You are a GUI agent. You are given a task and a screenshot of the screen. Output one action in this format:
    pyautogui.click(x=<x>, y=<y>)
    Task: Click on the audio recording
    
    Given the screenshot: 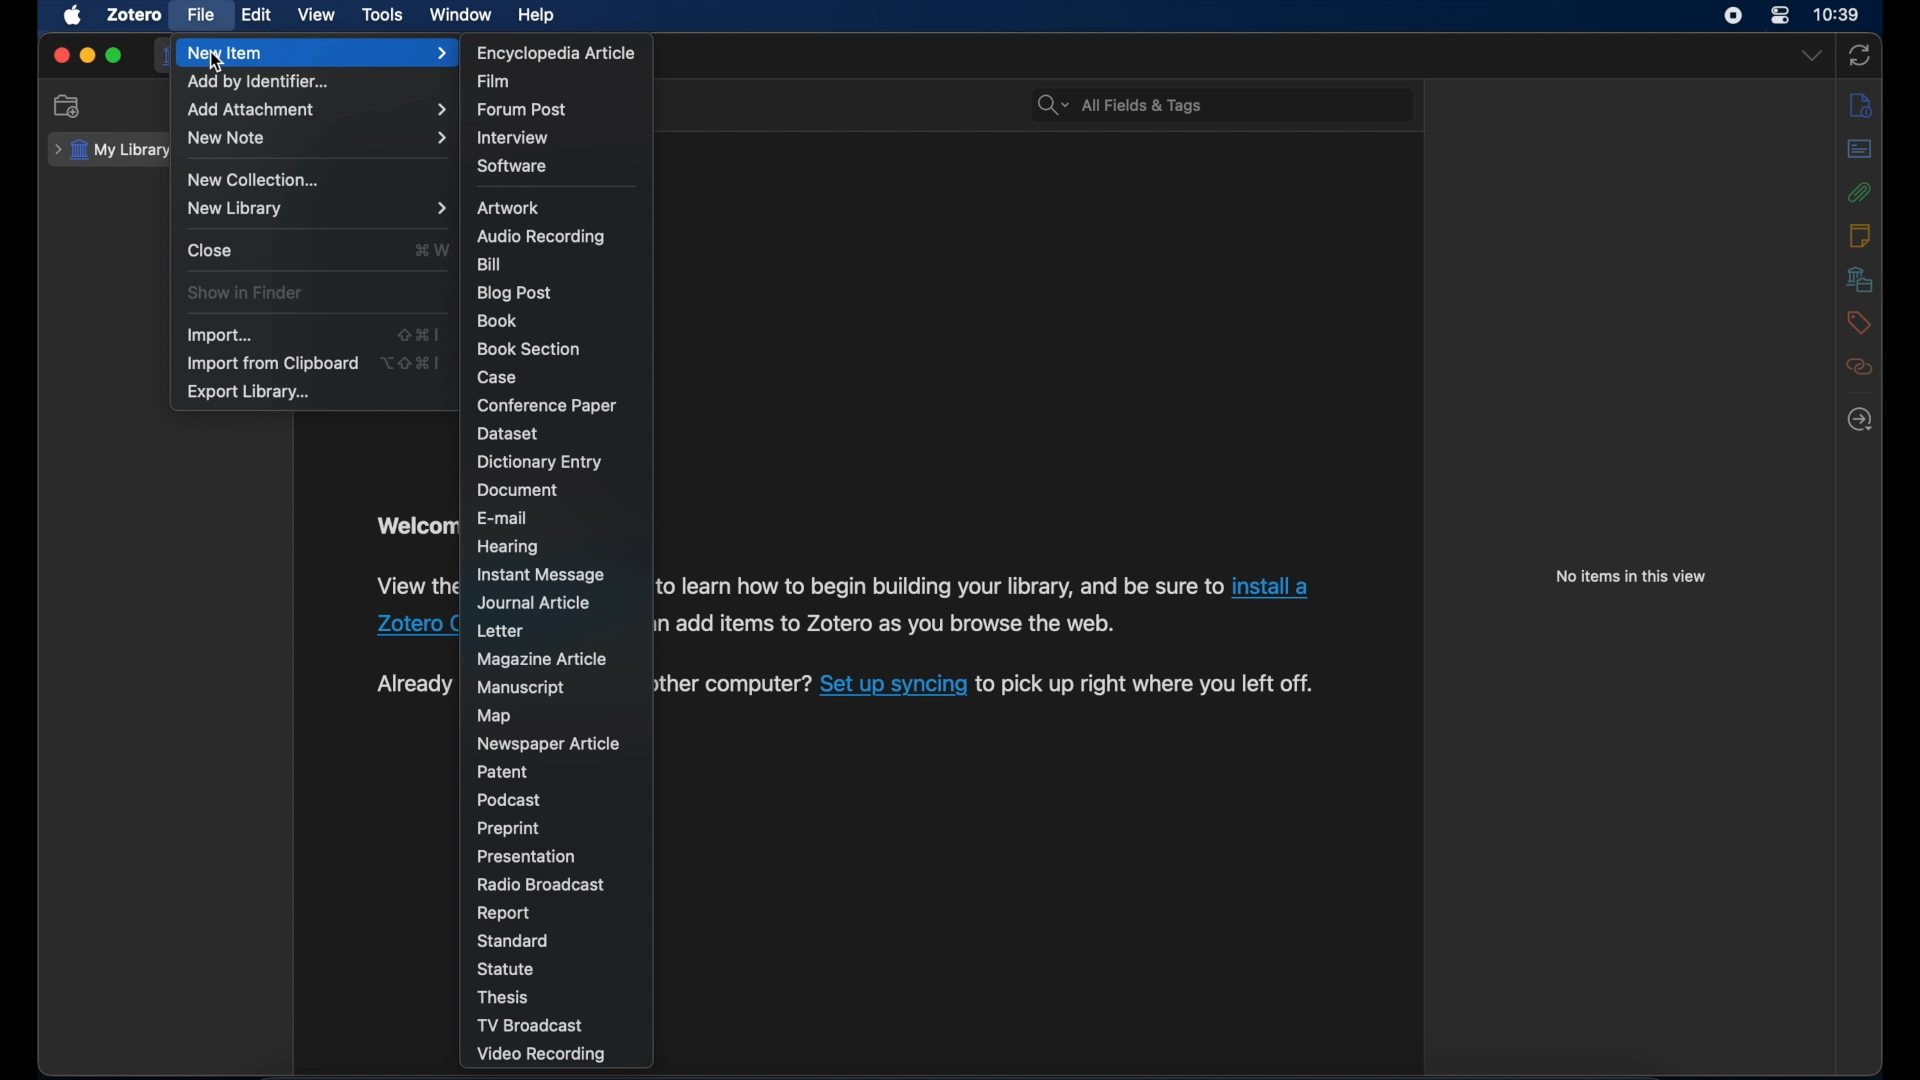 What is the action you would take?
    pyautogui.click(x=542, y=237)
    